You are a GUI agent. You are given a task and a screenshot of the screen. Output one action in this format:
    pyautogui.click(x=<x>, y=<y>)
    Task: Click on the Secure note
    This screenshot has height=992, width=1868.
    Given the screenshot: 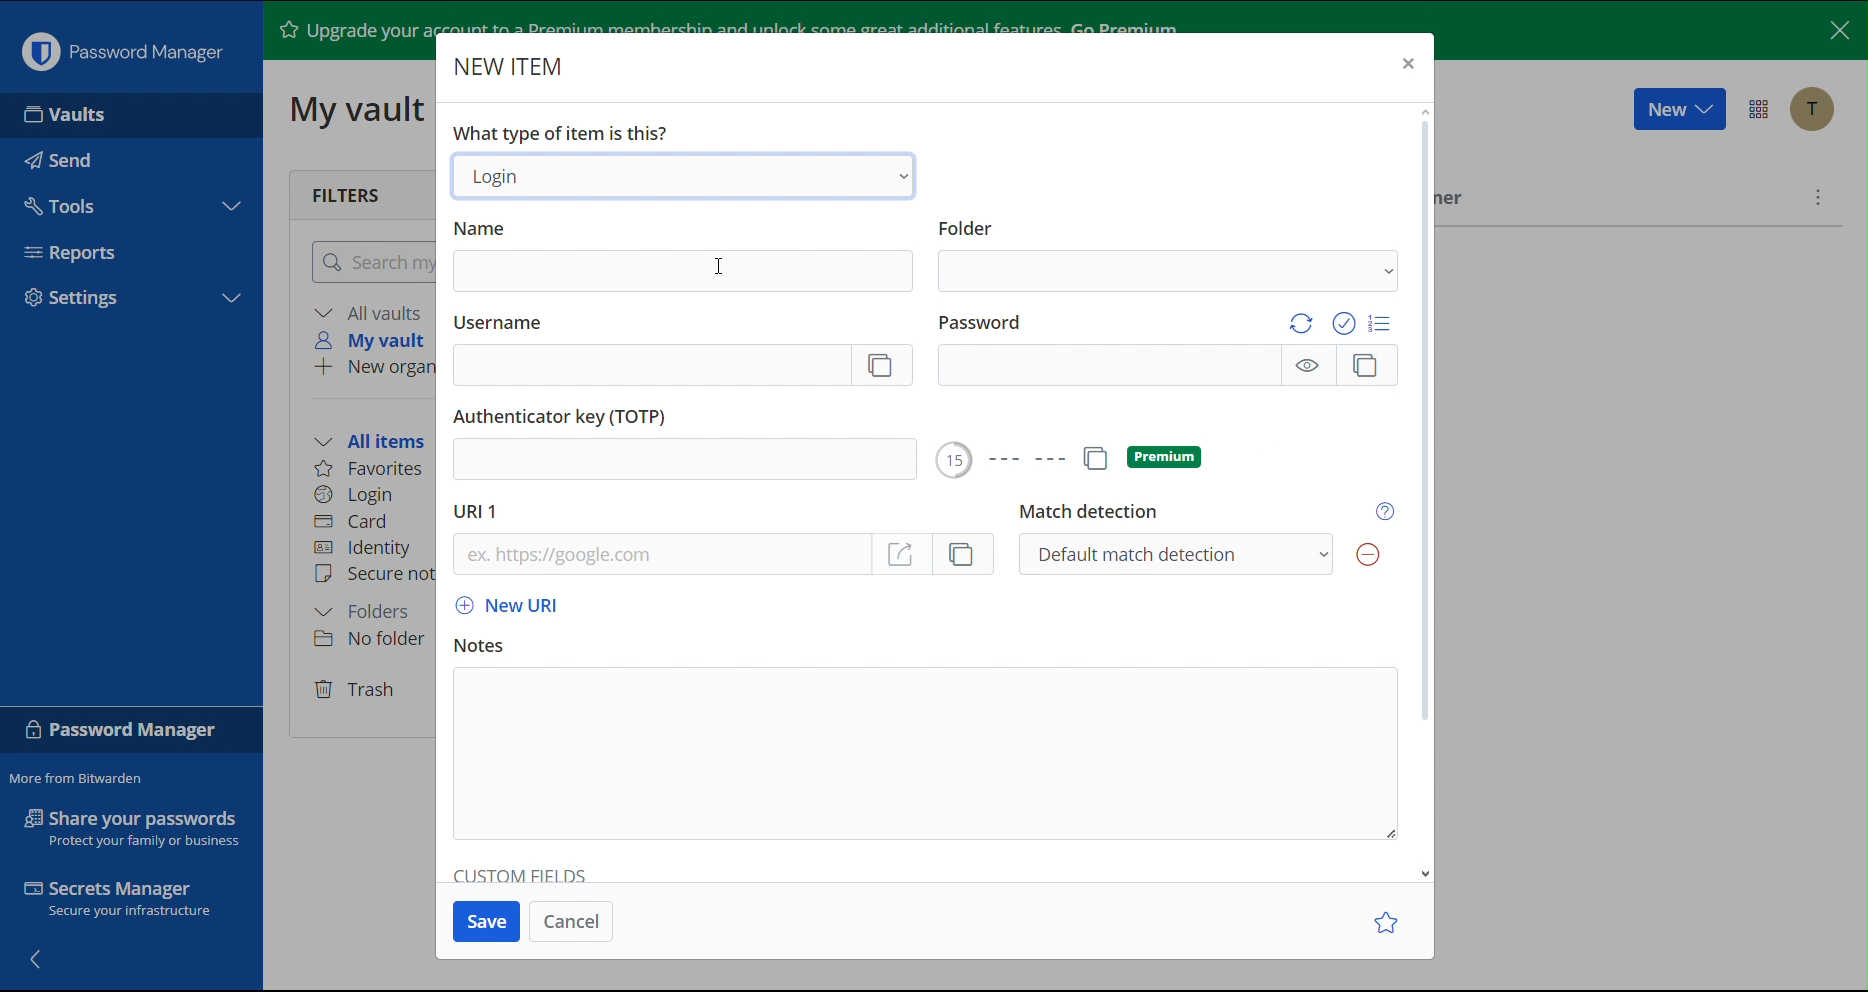 What is the action you would take?
    pyautogui.click(x=373, y=571)
    